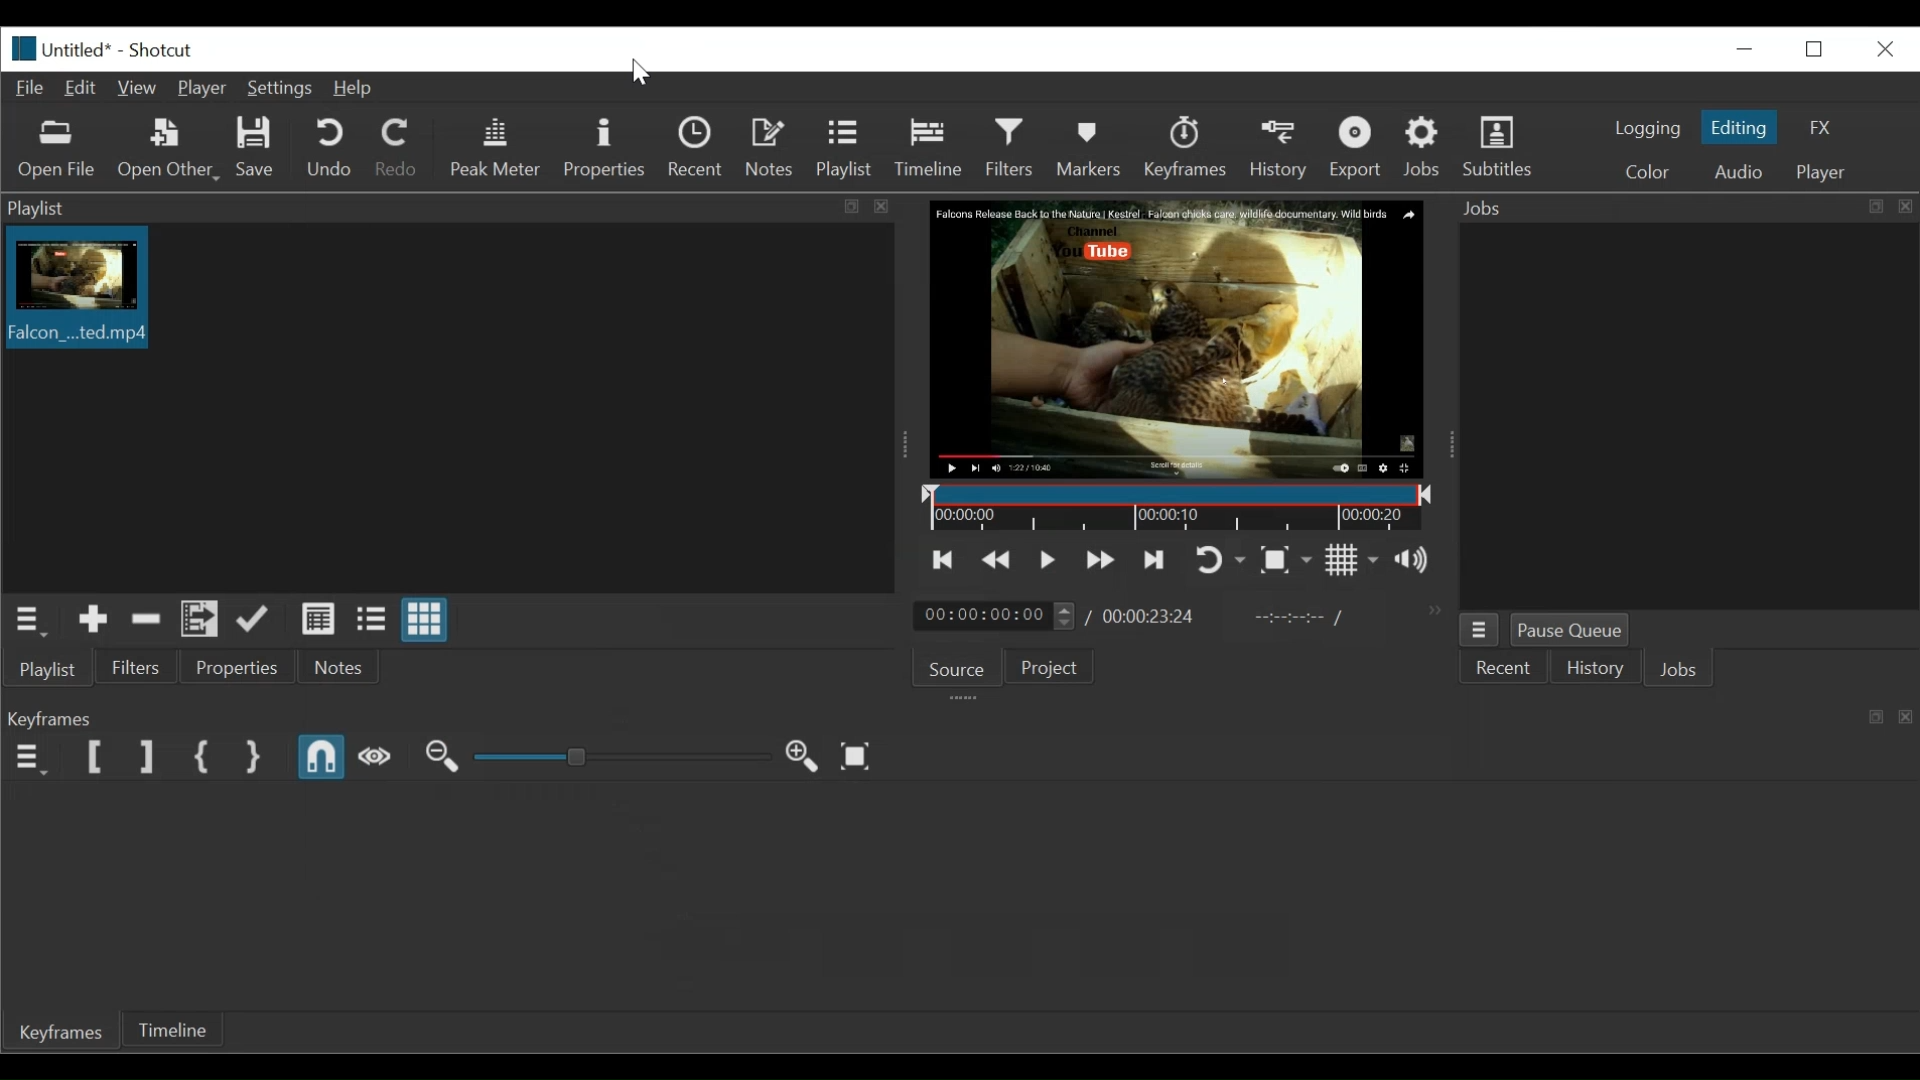 The height and width of the screenshot is (1080, 1920). Describe the element at coordinates (201, 620) in the screenshot. I see `Add files to the playlist` at that location.